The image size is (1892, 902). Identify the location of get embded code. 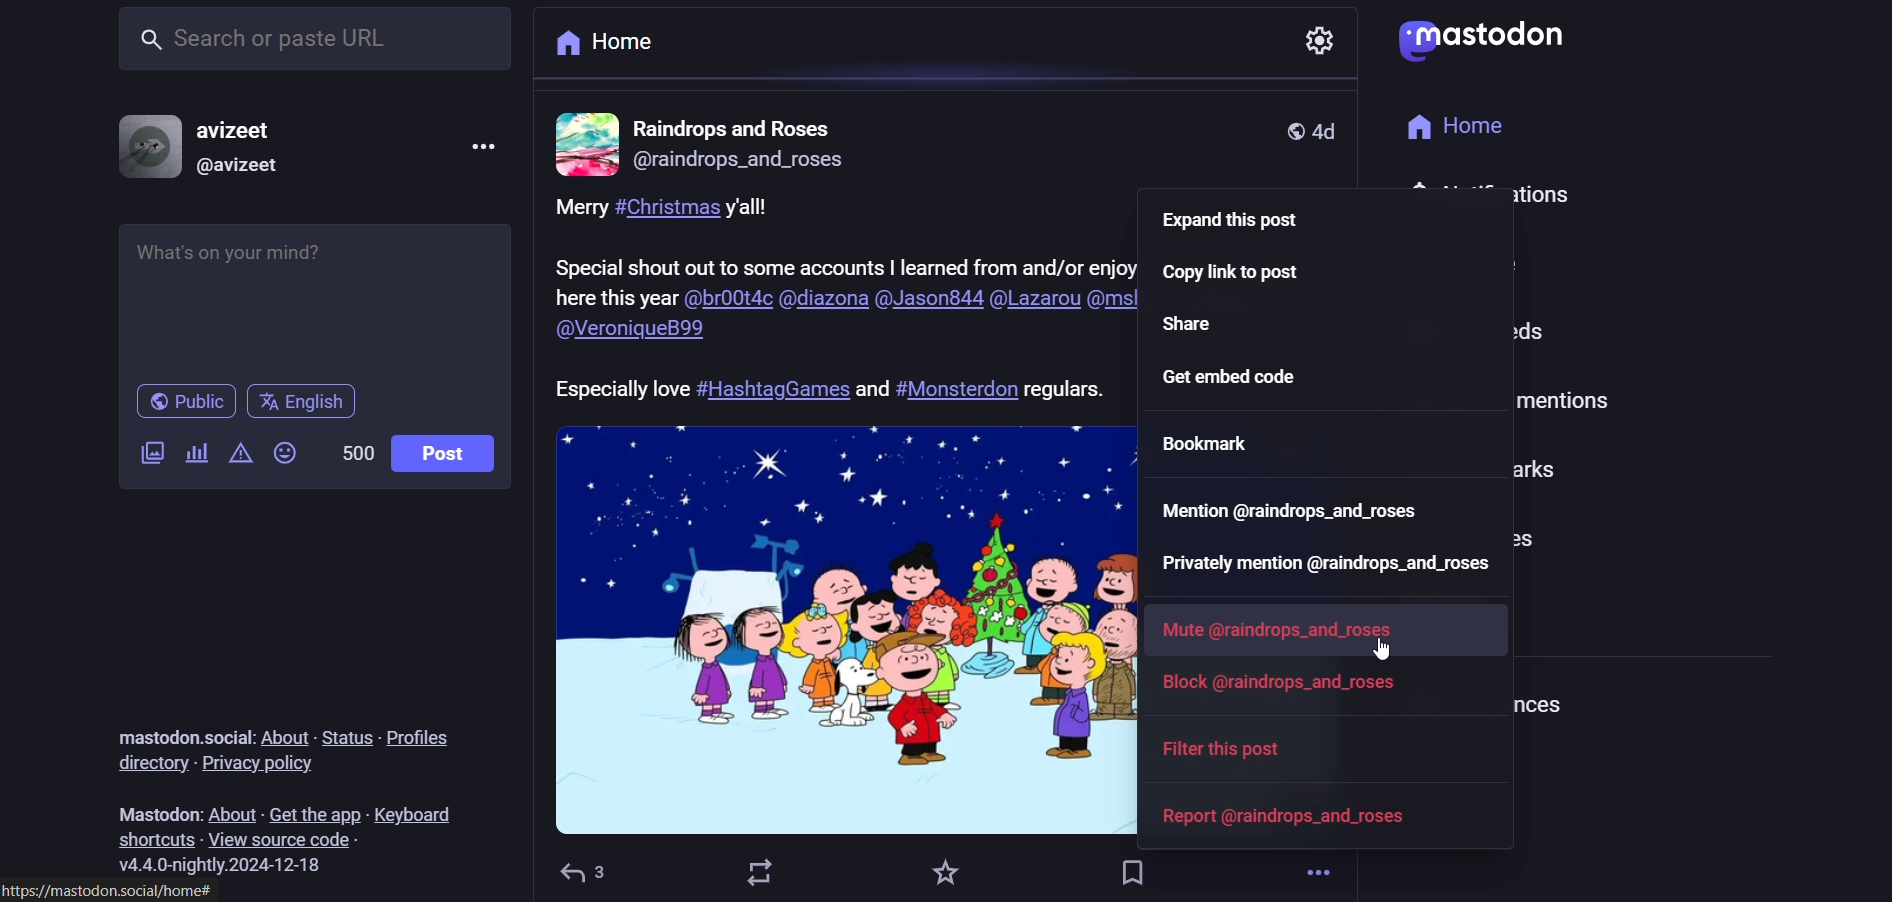
(1238, 379).